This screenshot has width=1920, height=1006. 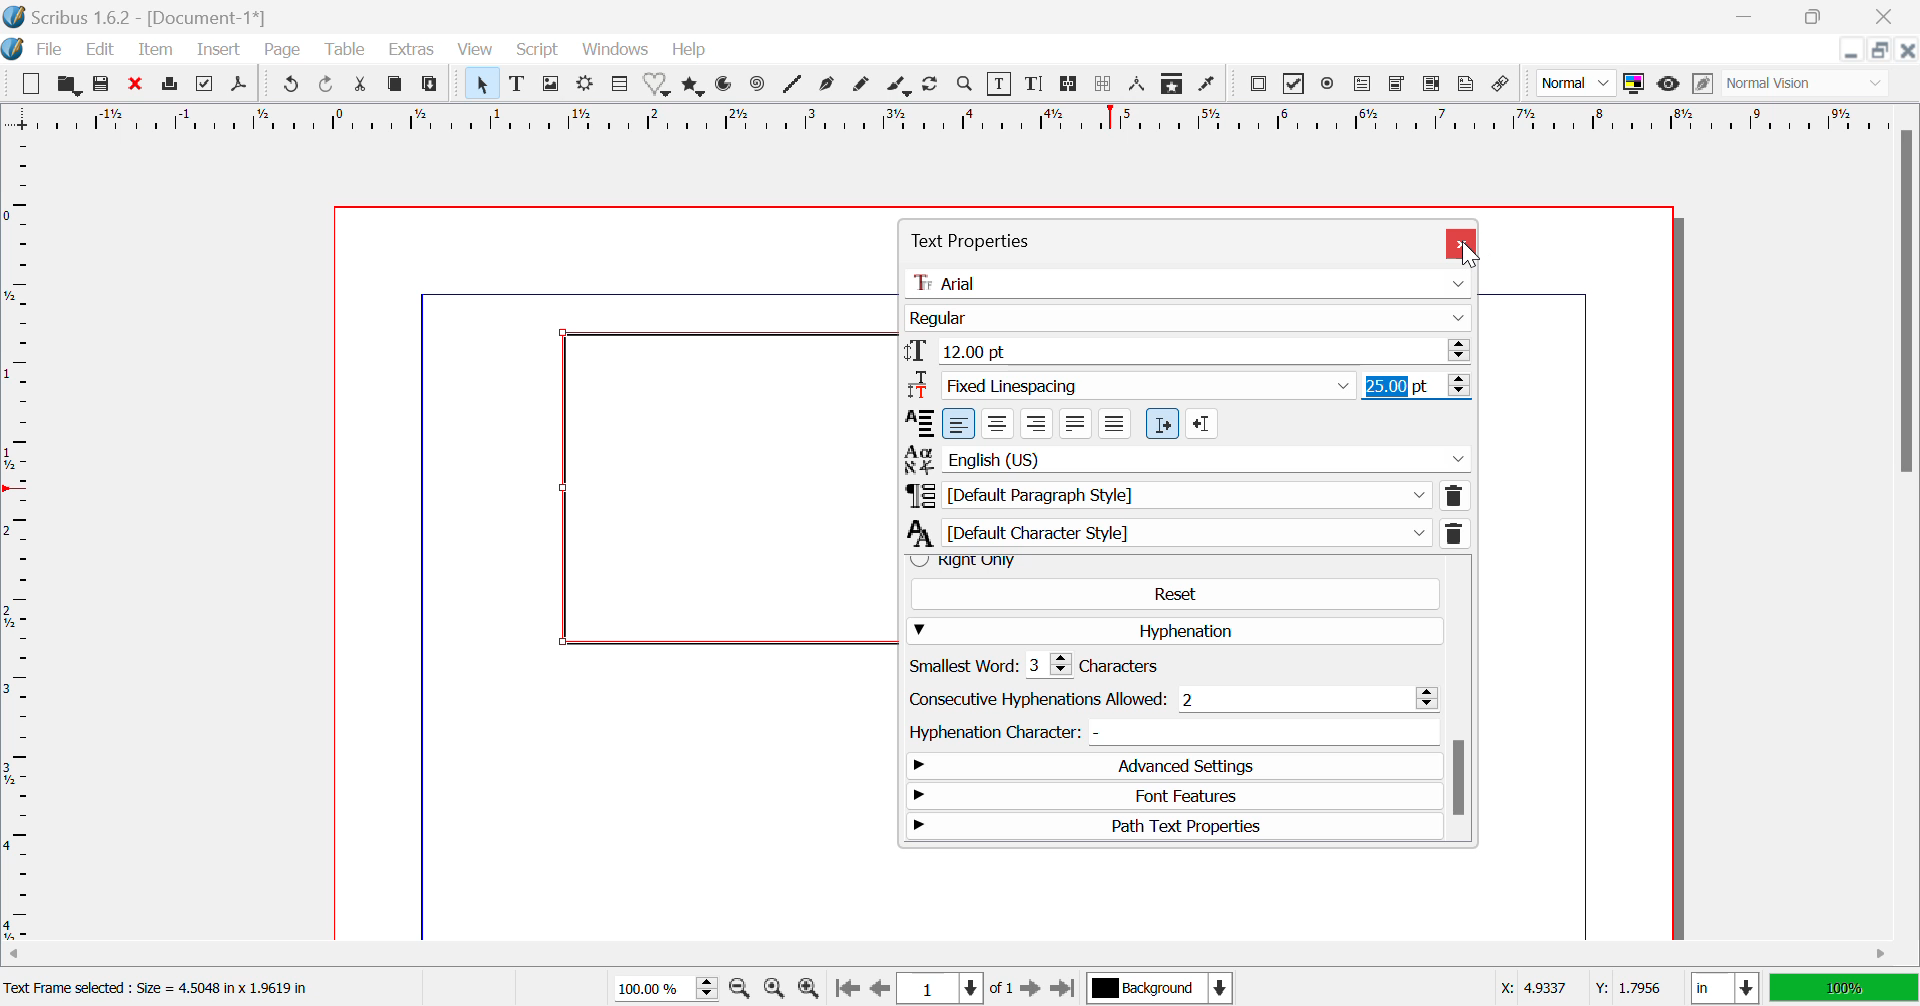 I want to click on Advanced Settings, so click(x=1170, y=767).